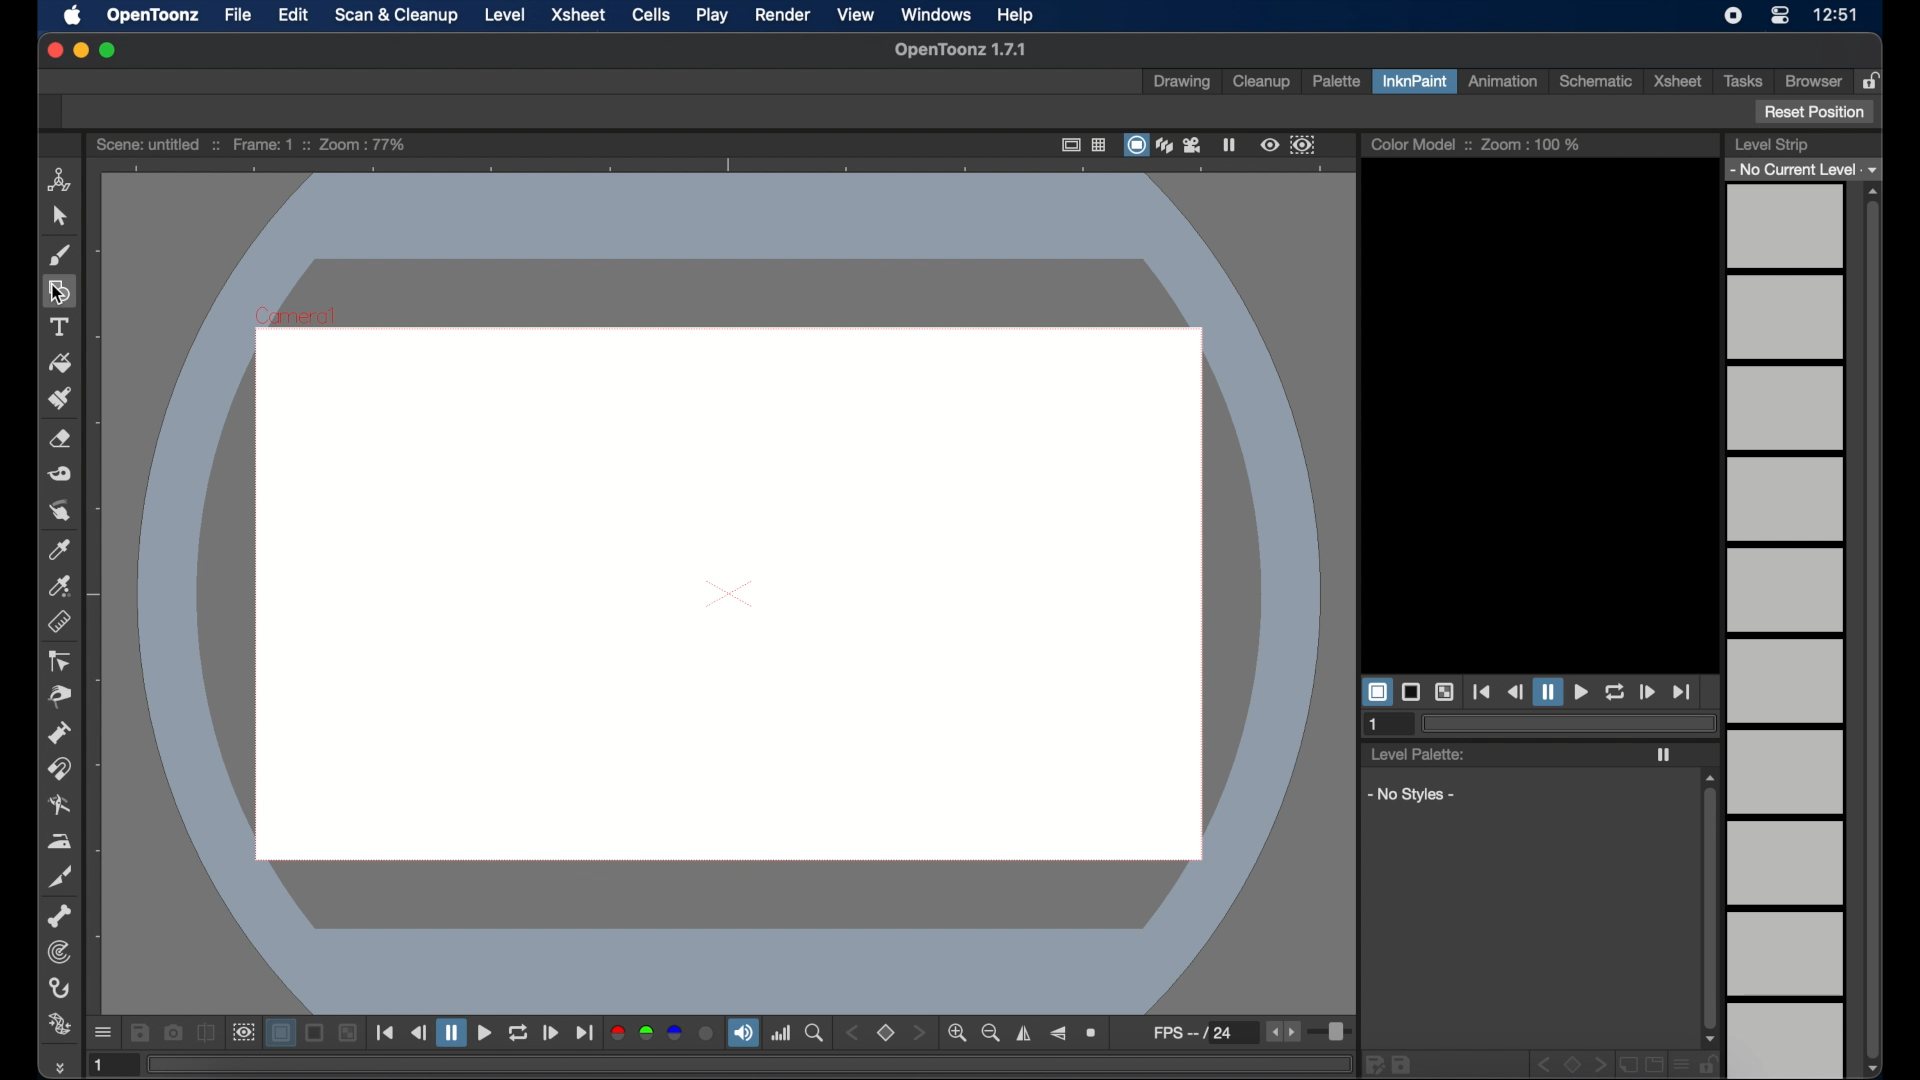  What do you see at coordinates (347, 1033) in the screenshot?
I see `checkered background` at bounding box center [347, 1033].